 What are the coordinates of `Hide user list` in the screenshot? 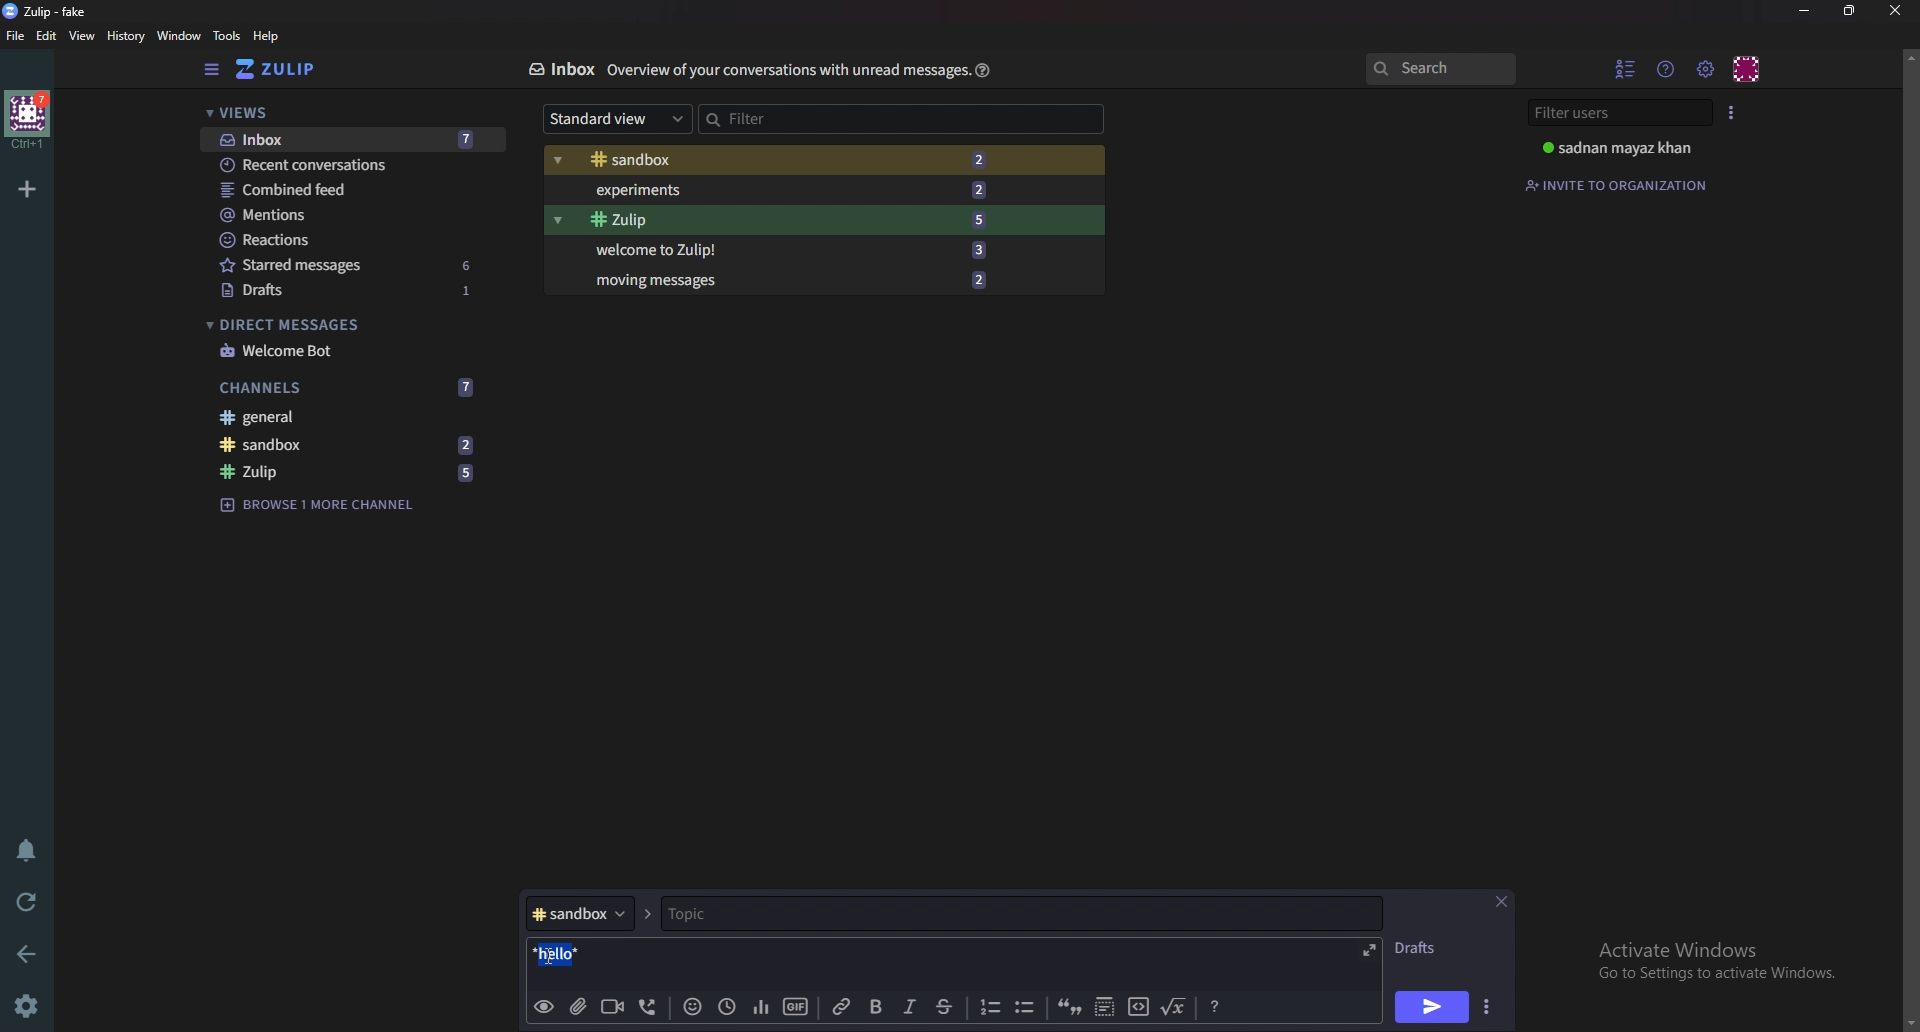 It's located at (1624, 66).